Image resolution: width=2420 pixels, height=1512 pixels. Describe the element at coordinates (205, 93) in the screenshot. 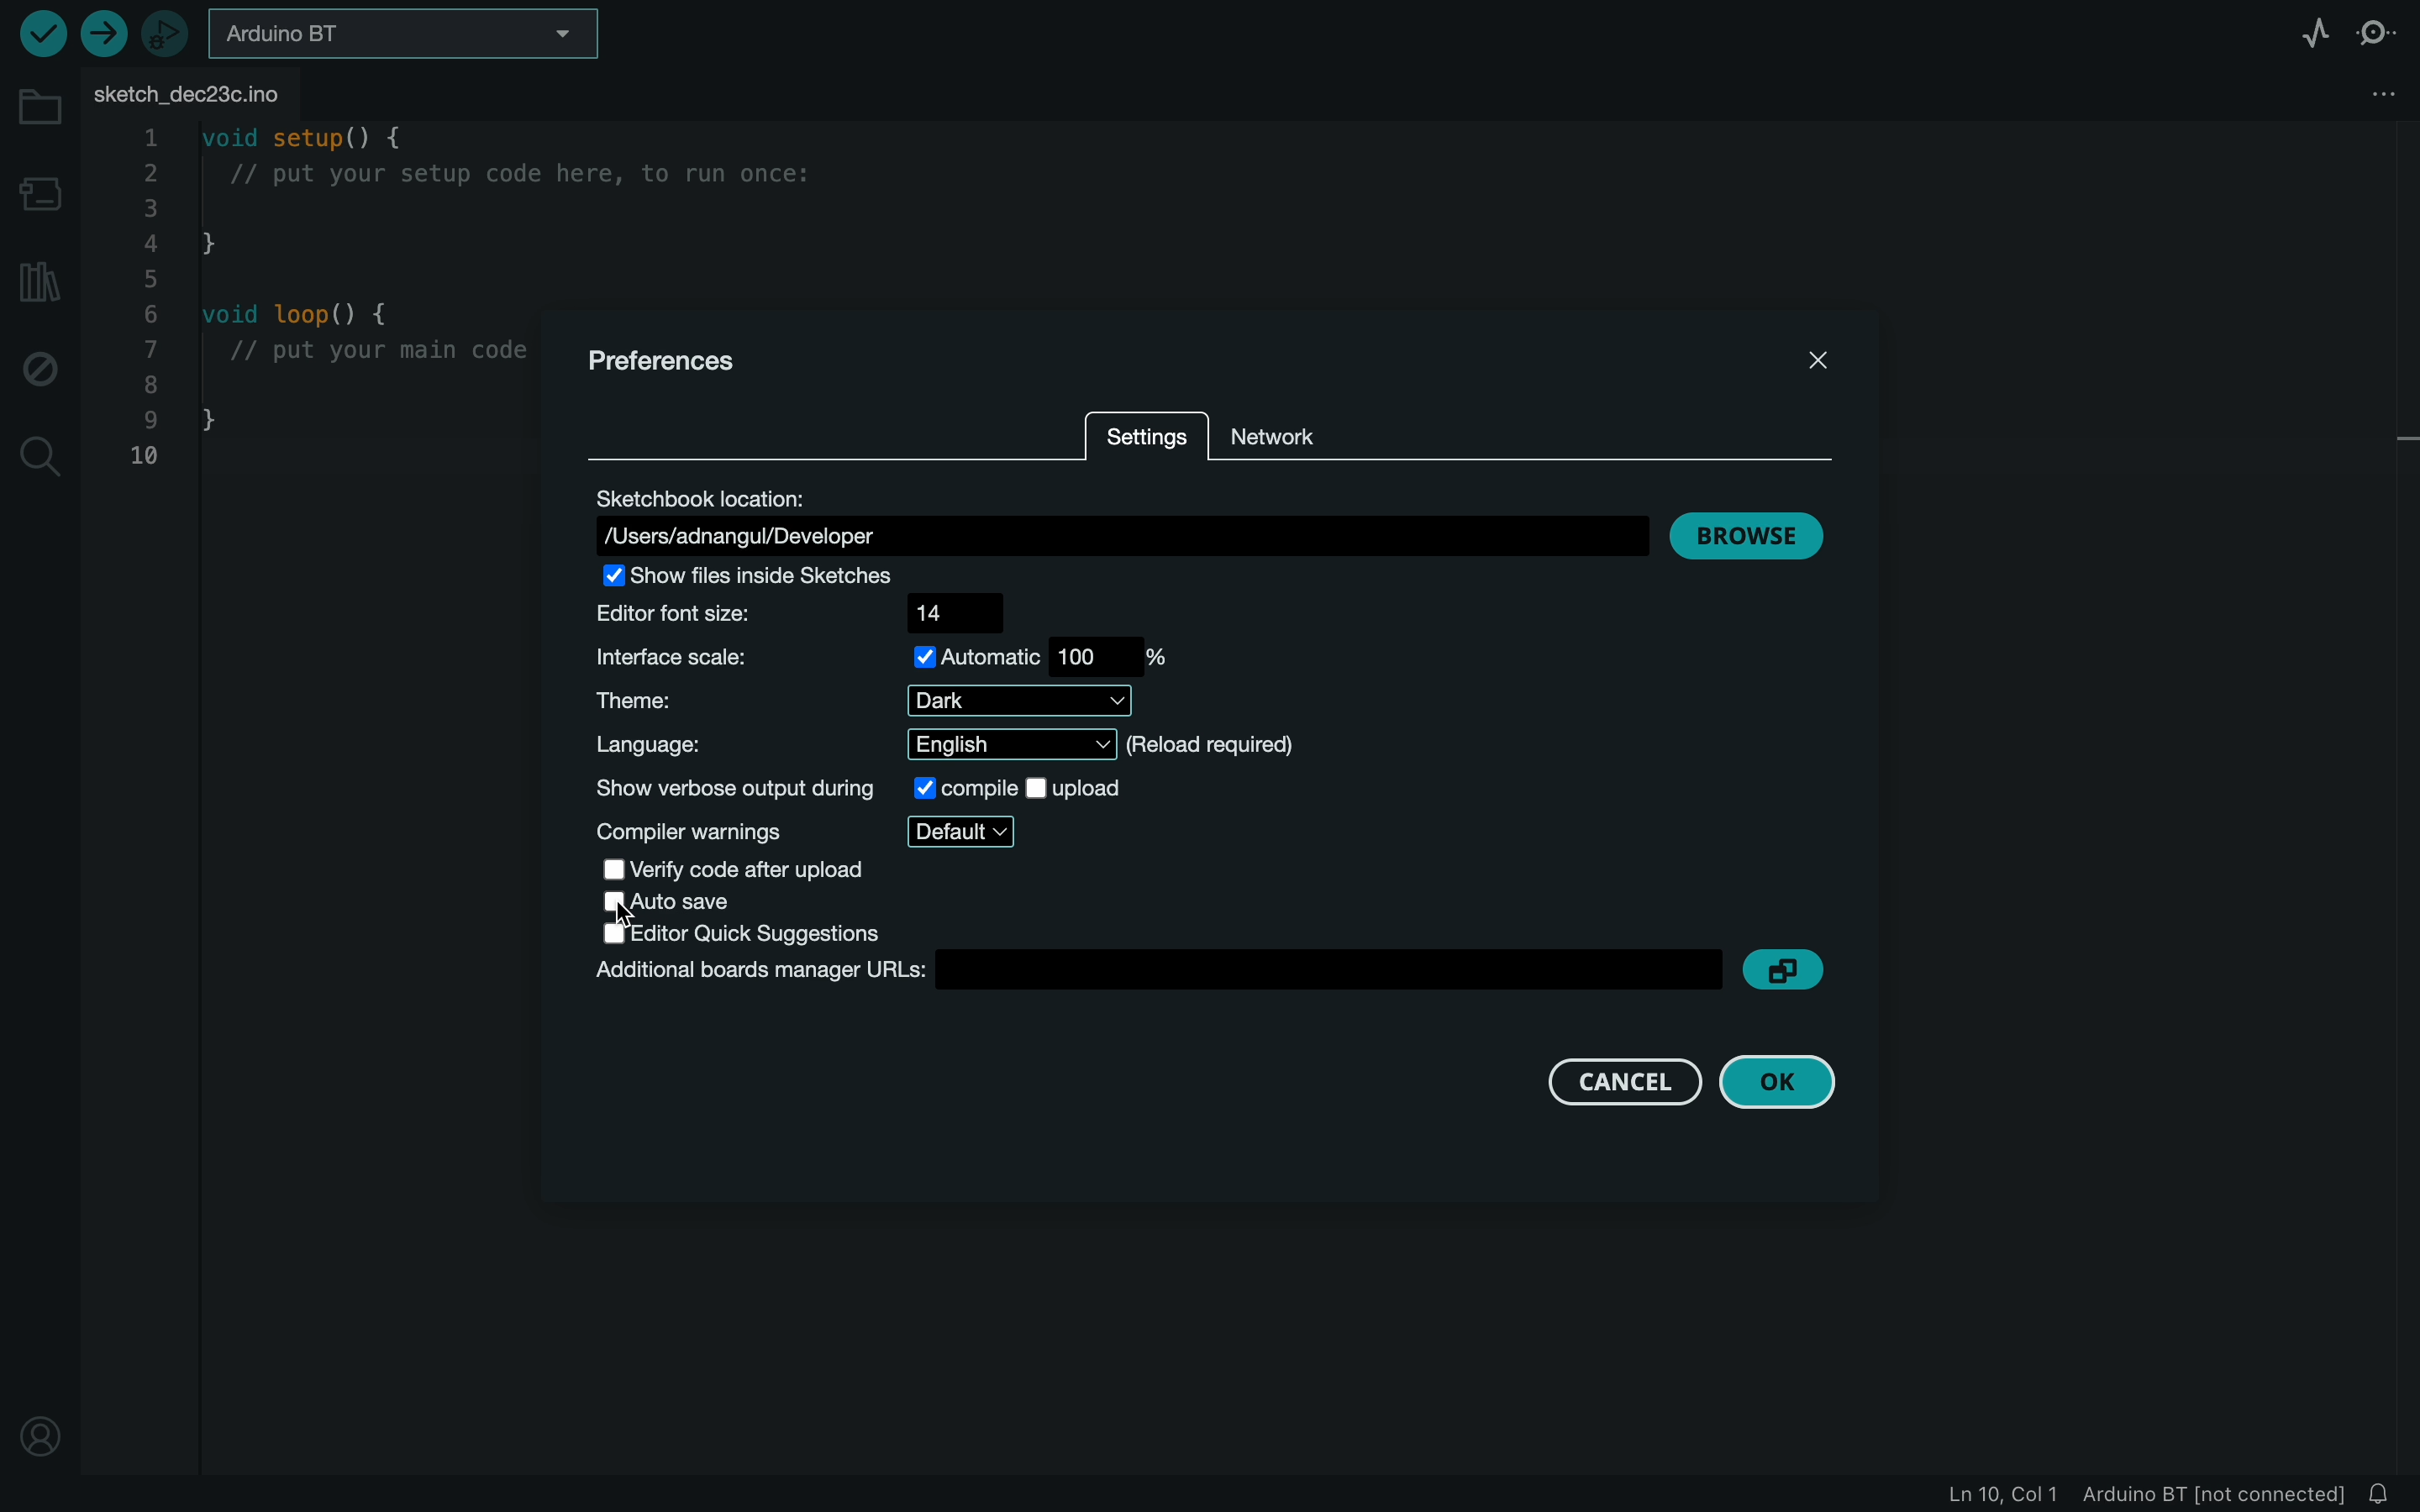

I see `file tab` at that location.